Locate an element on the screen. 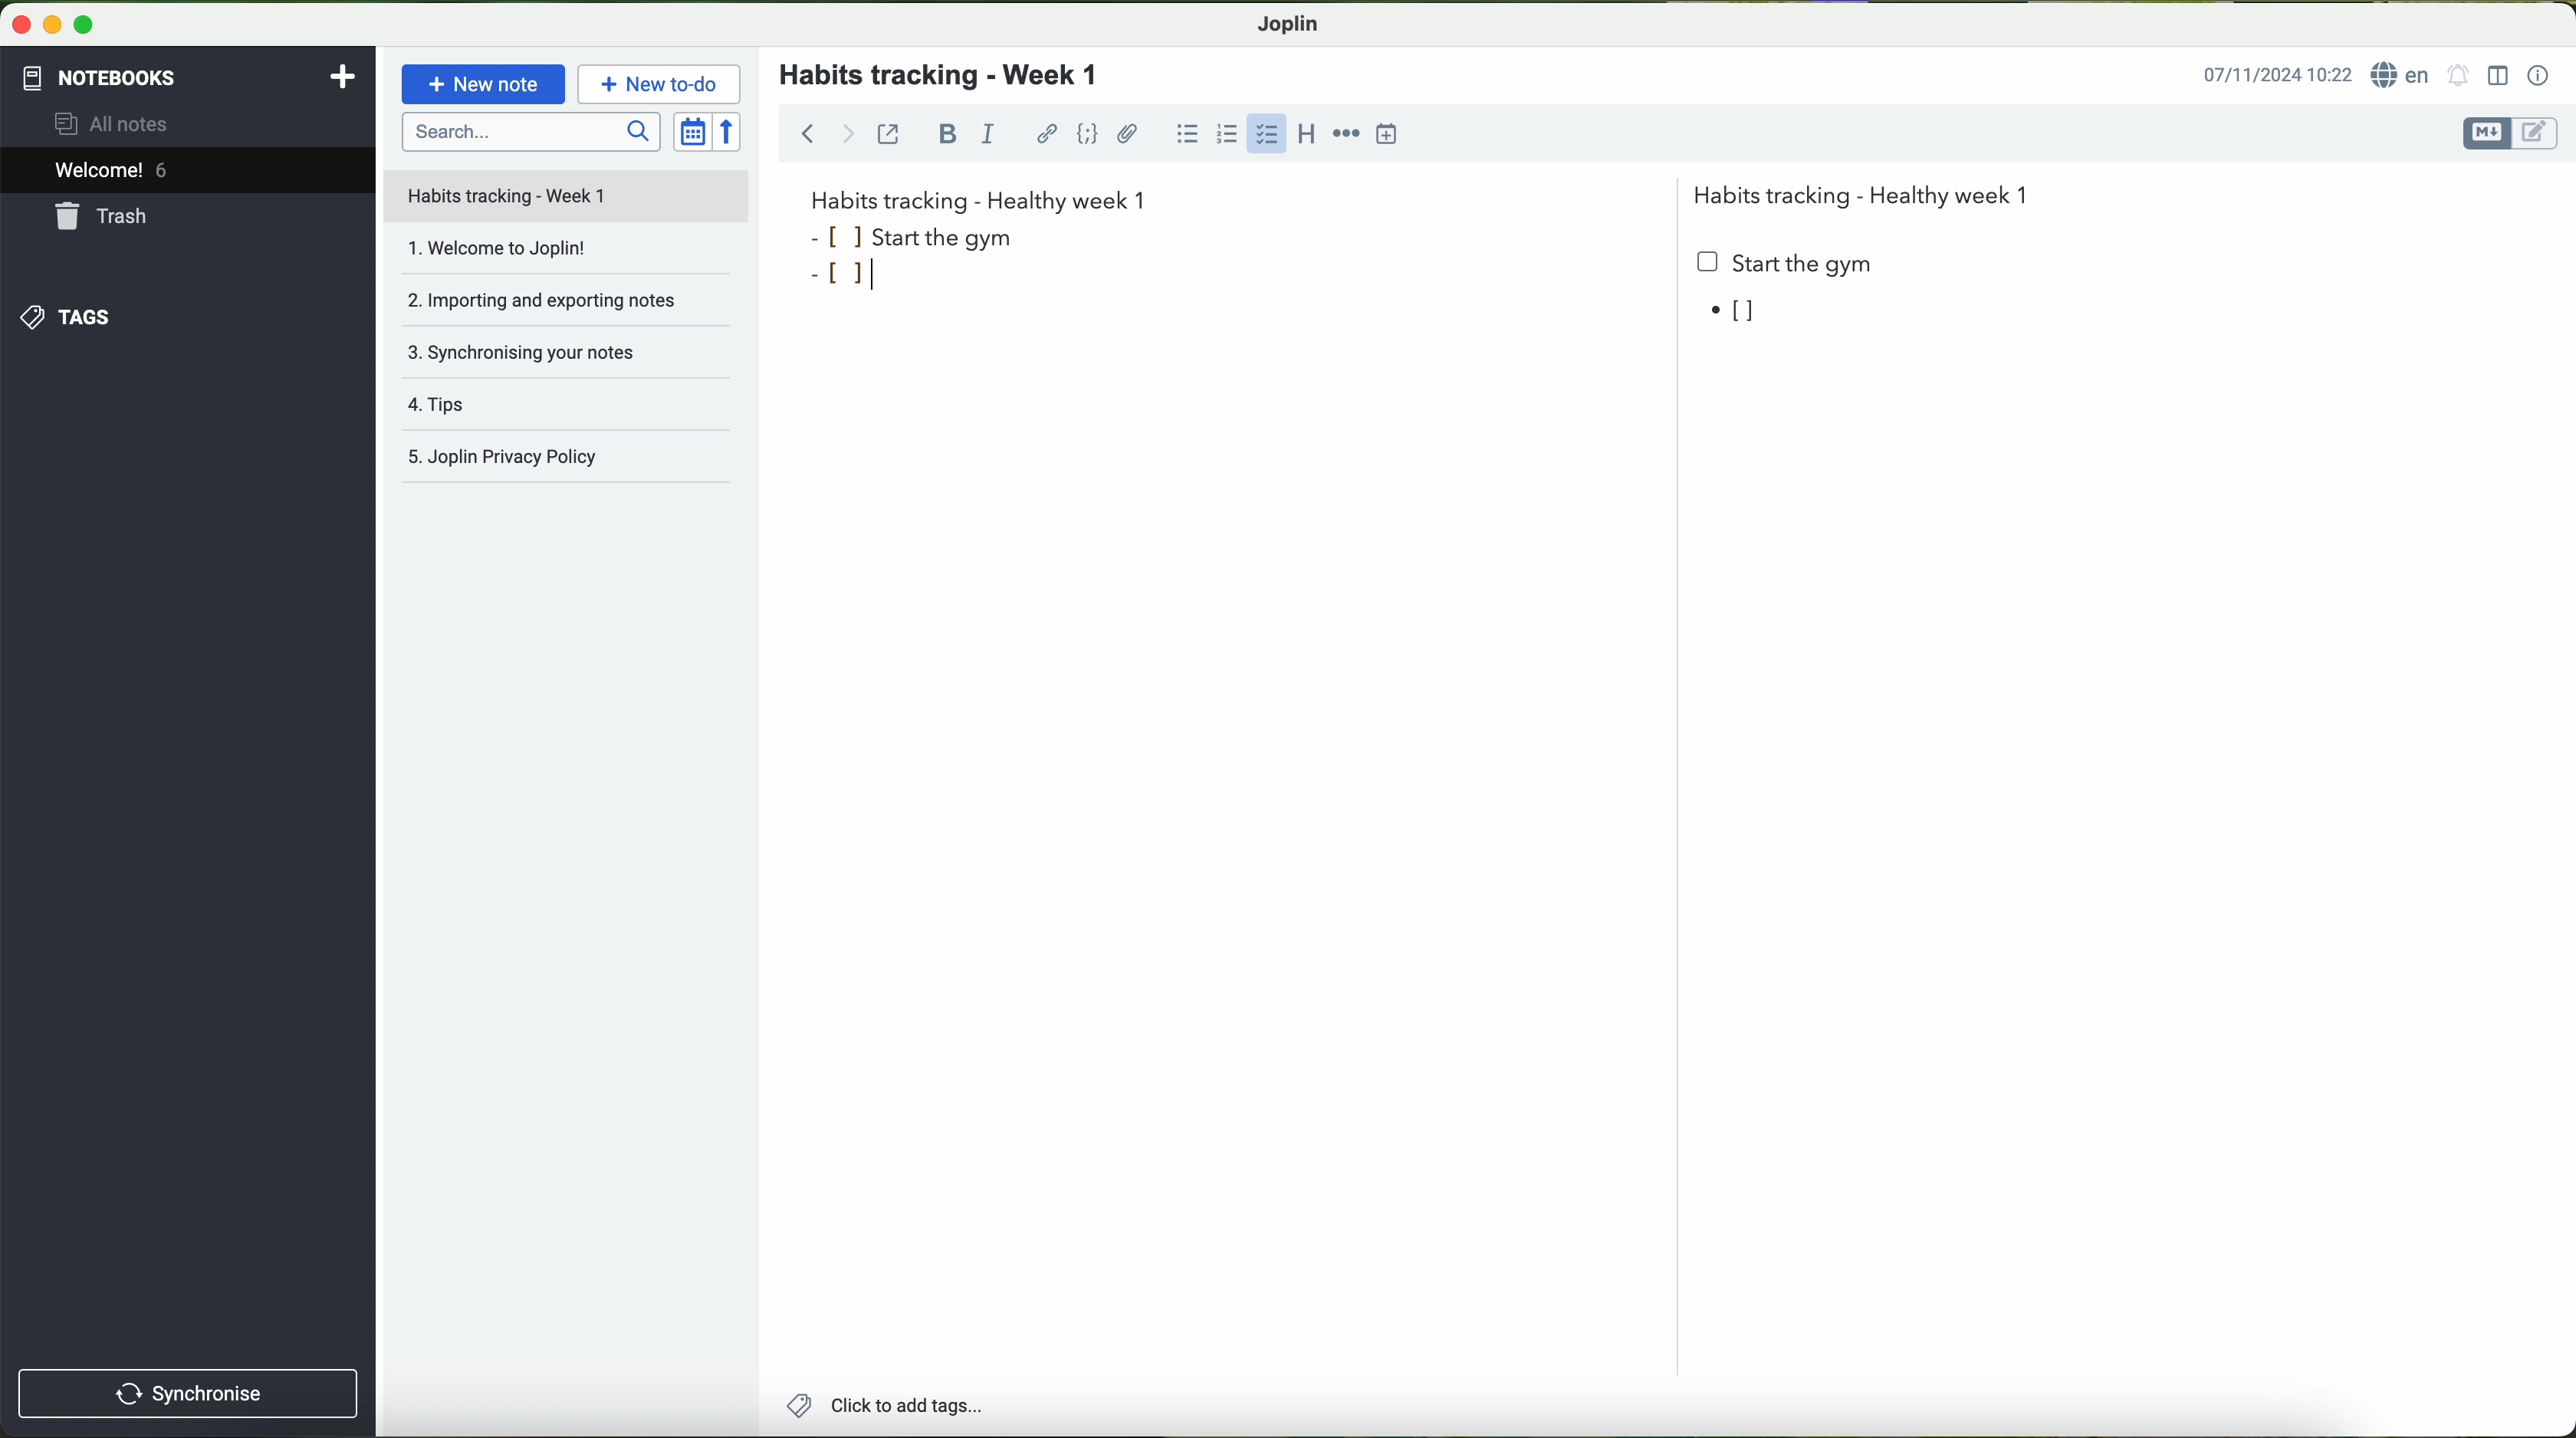  new note button is located at coordinates (484, 84).